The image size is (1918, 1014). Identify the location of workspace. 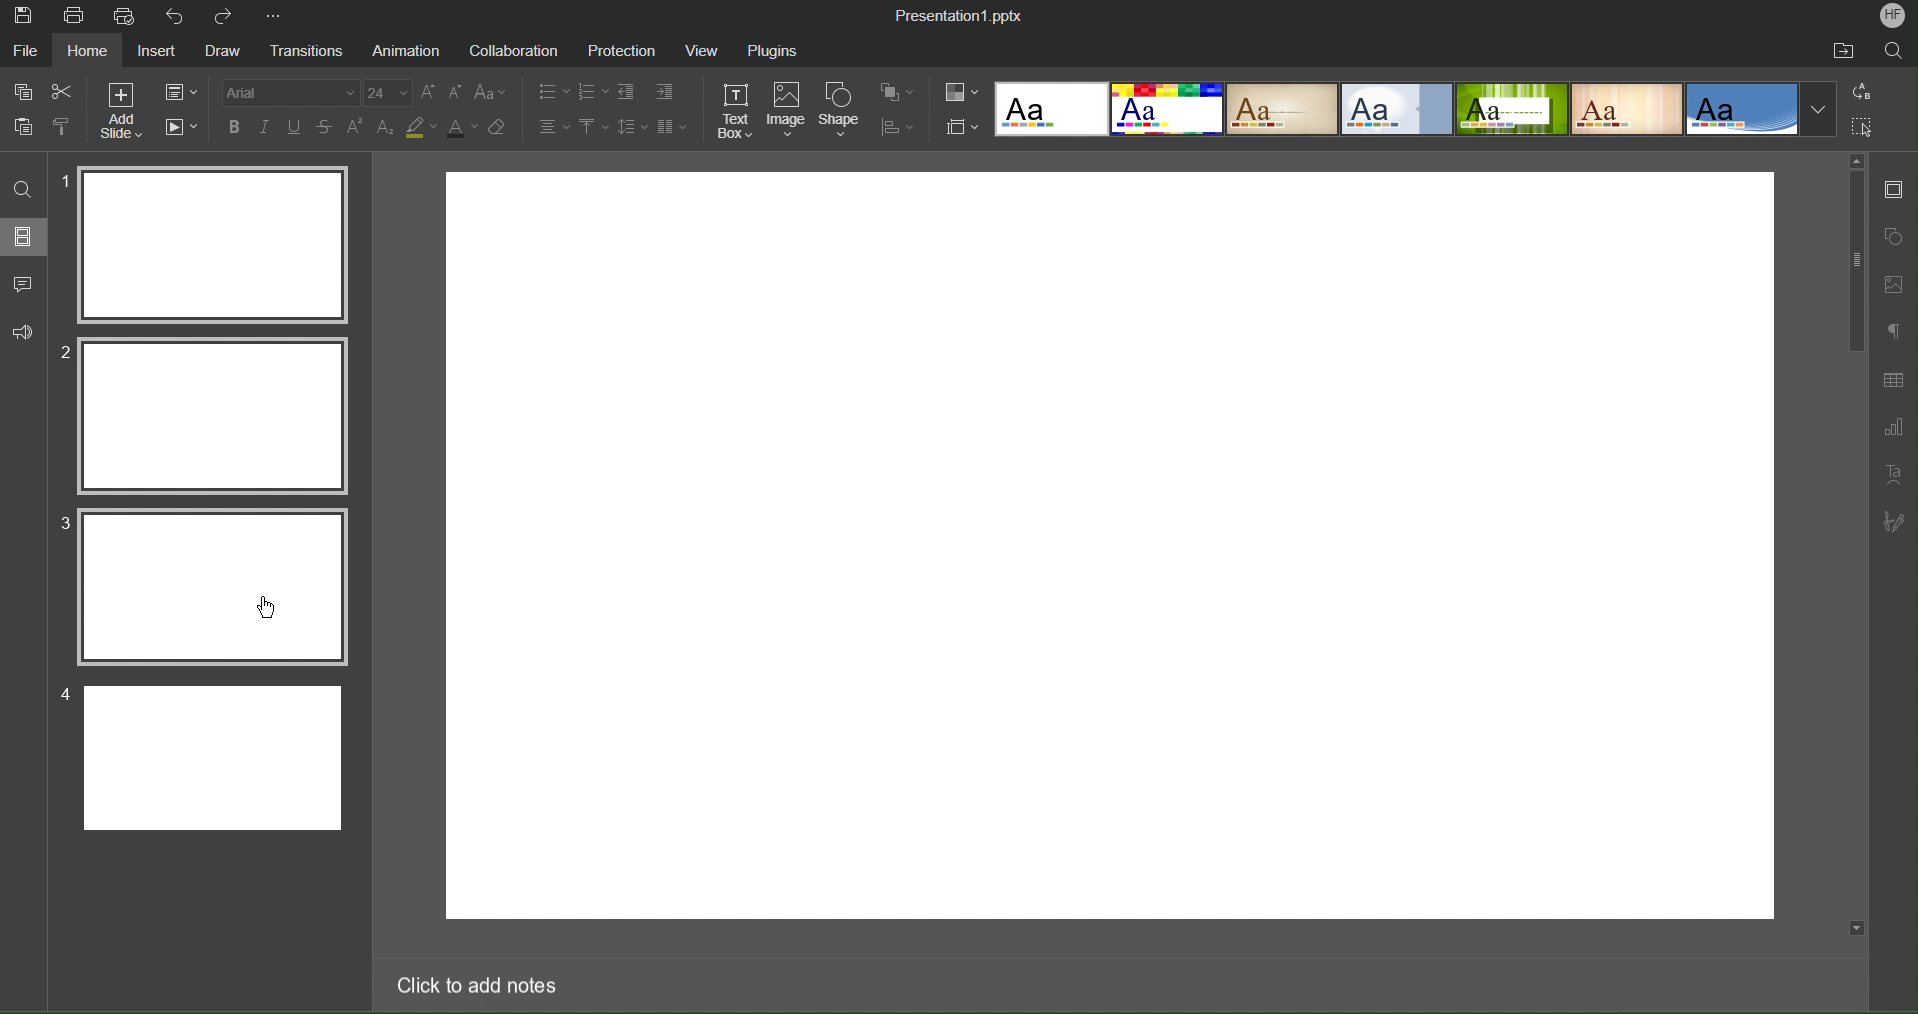
(1113, 546).